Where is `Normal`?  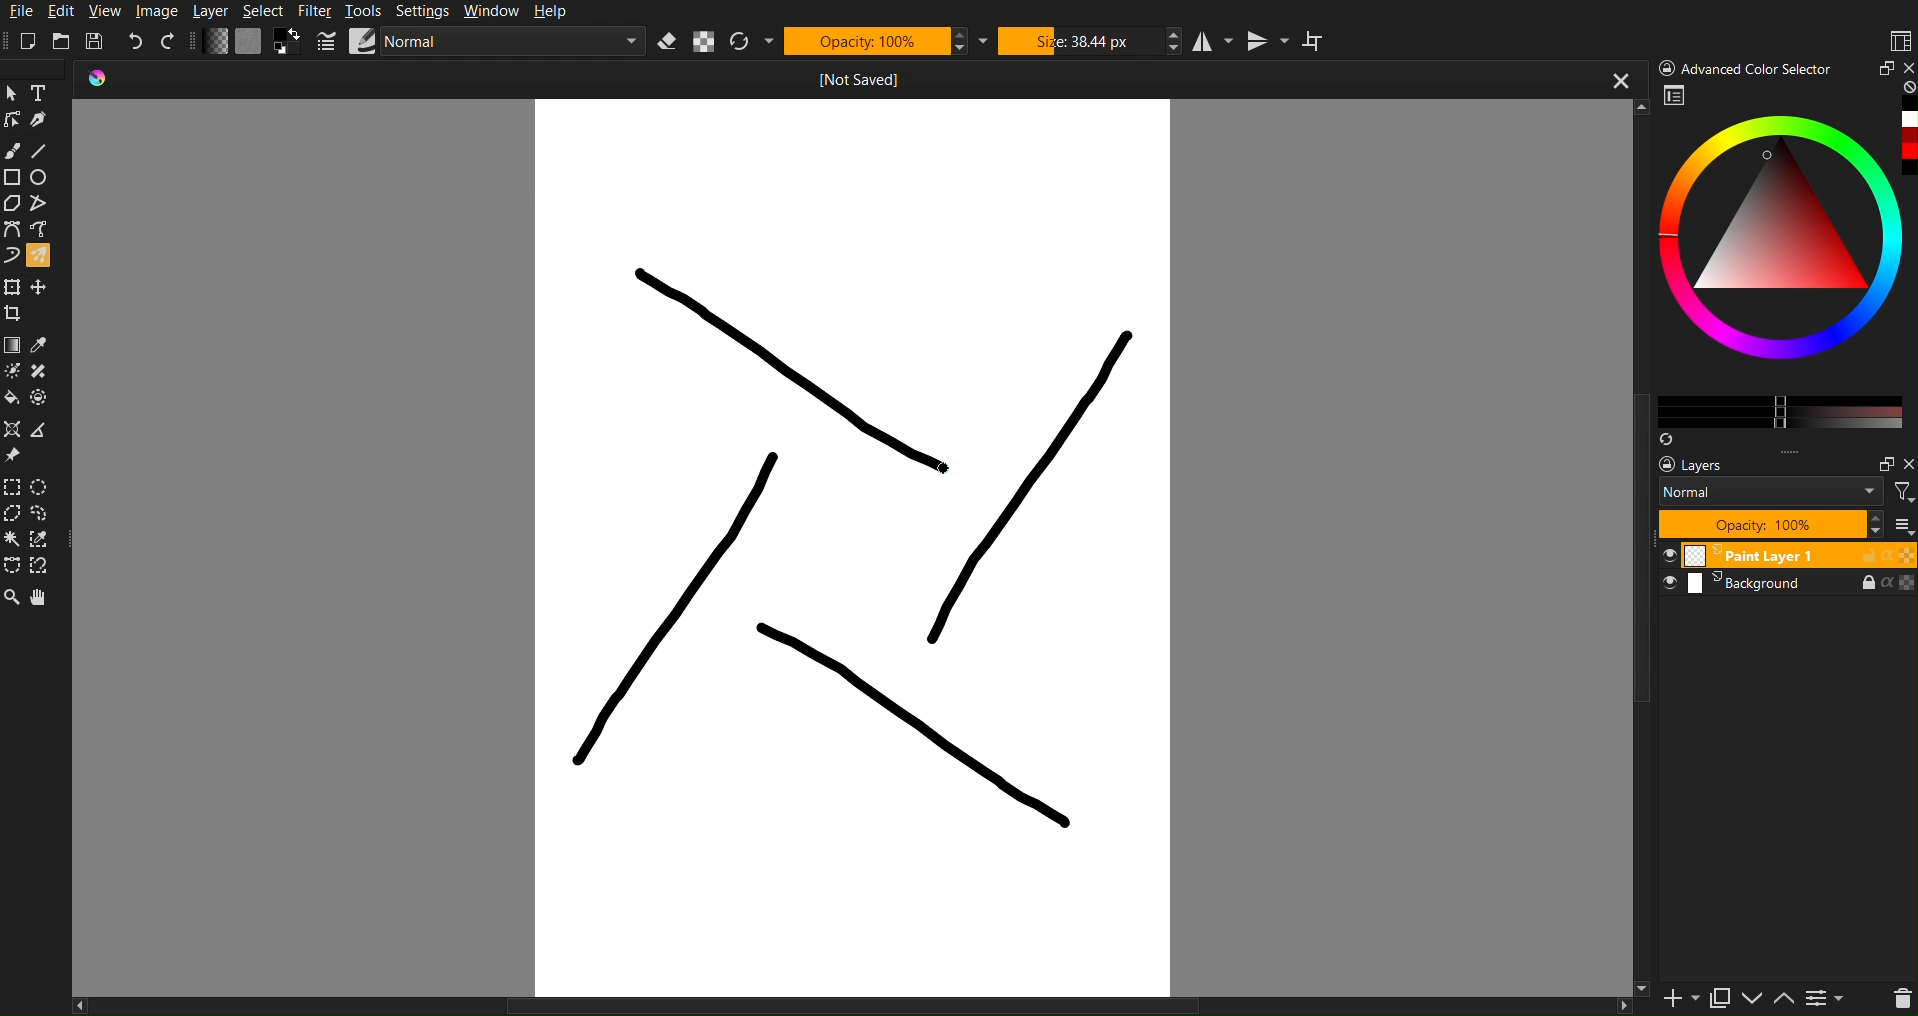
Normal is located at coordinates (1771, 491).